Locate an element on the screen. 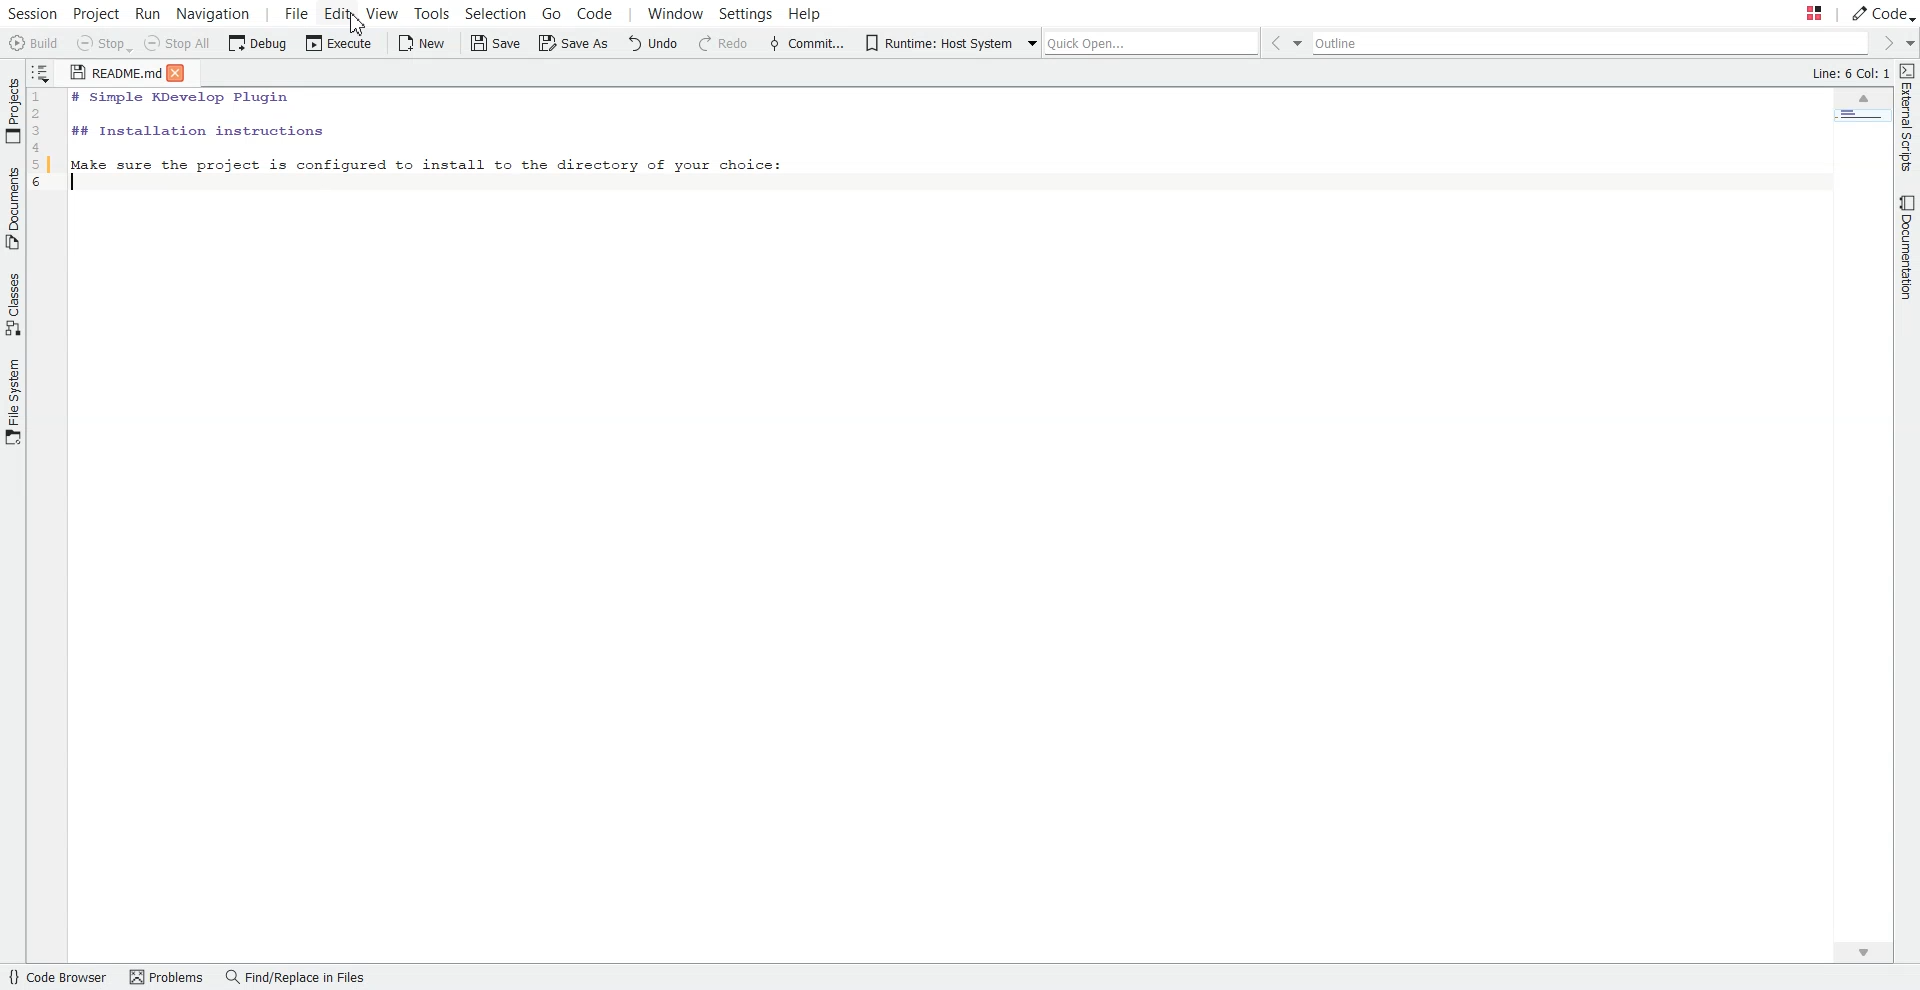  Quick Open is located at coordinates (1138, 40).